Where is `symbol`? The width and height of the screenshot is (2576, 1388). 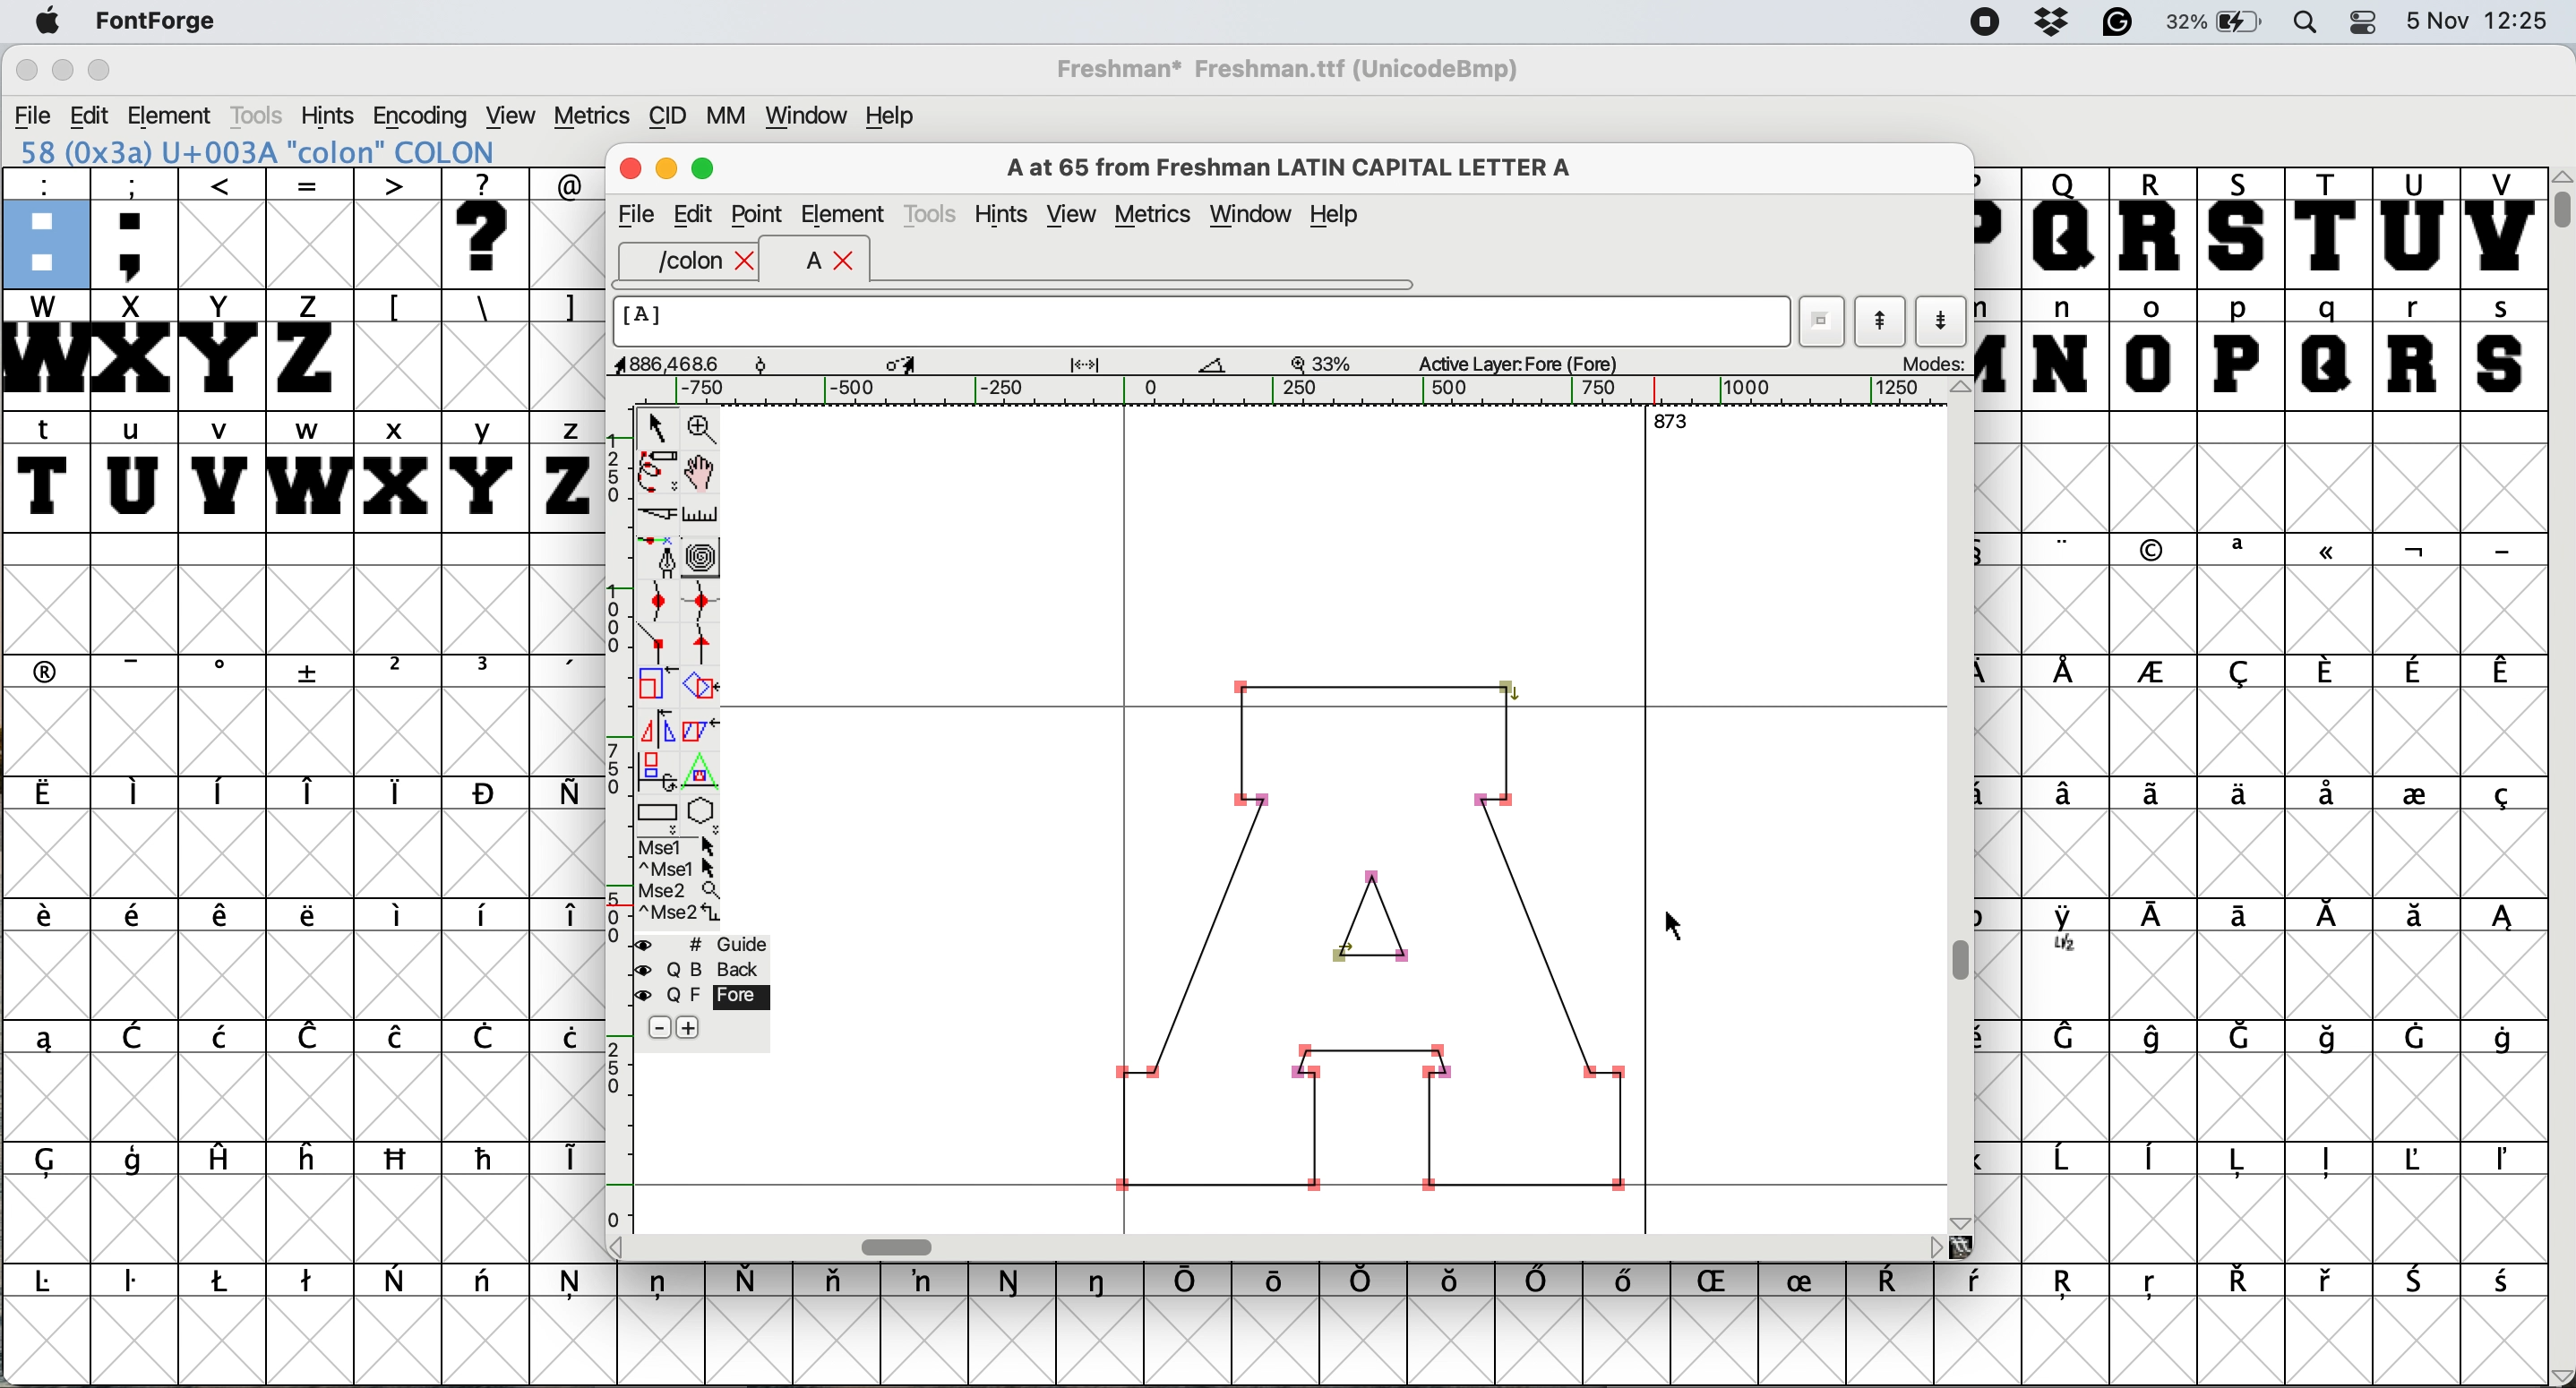 symbol is located at coordinates (2502, 674).